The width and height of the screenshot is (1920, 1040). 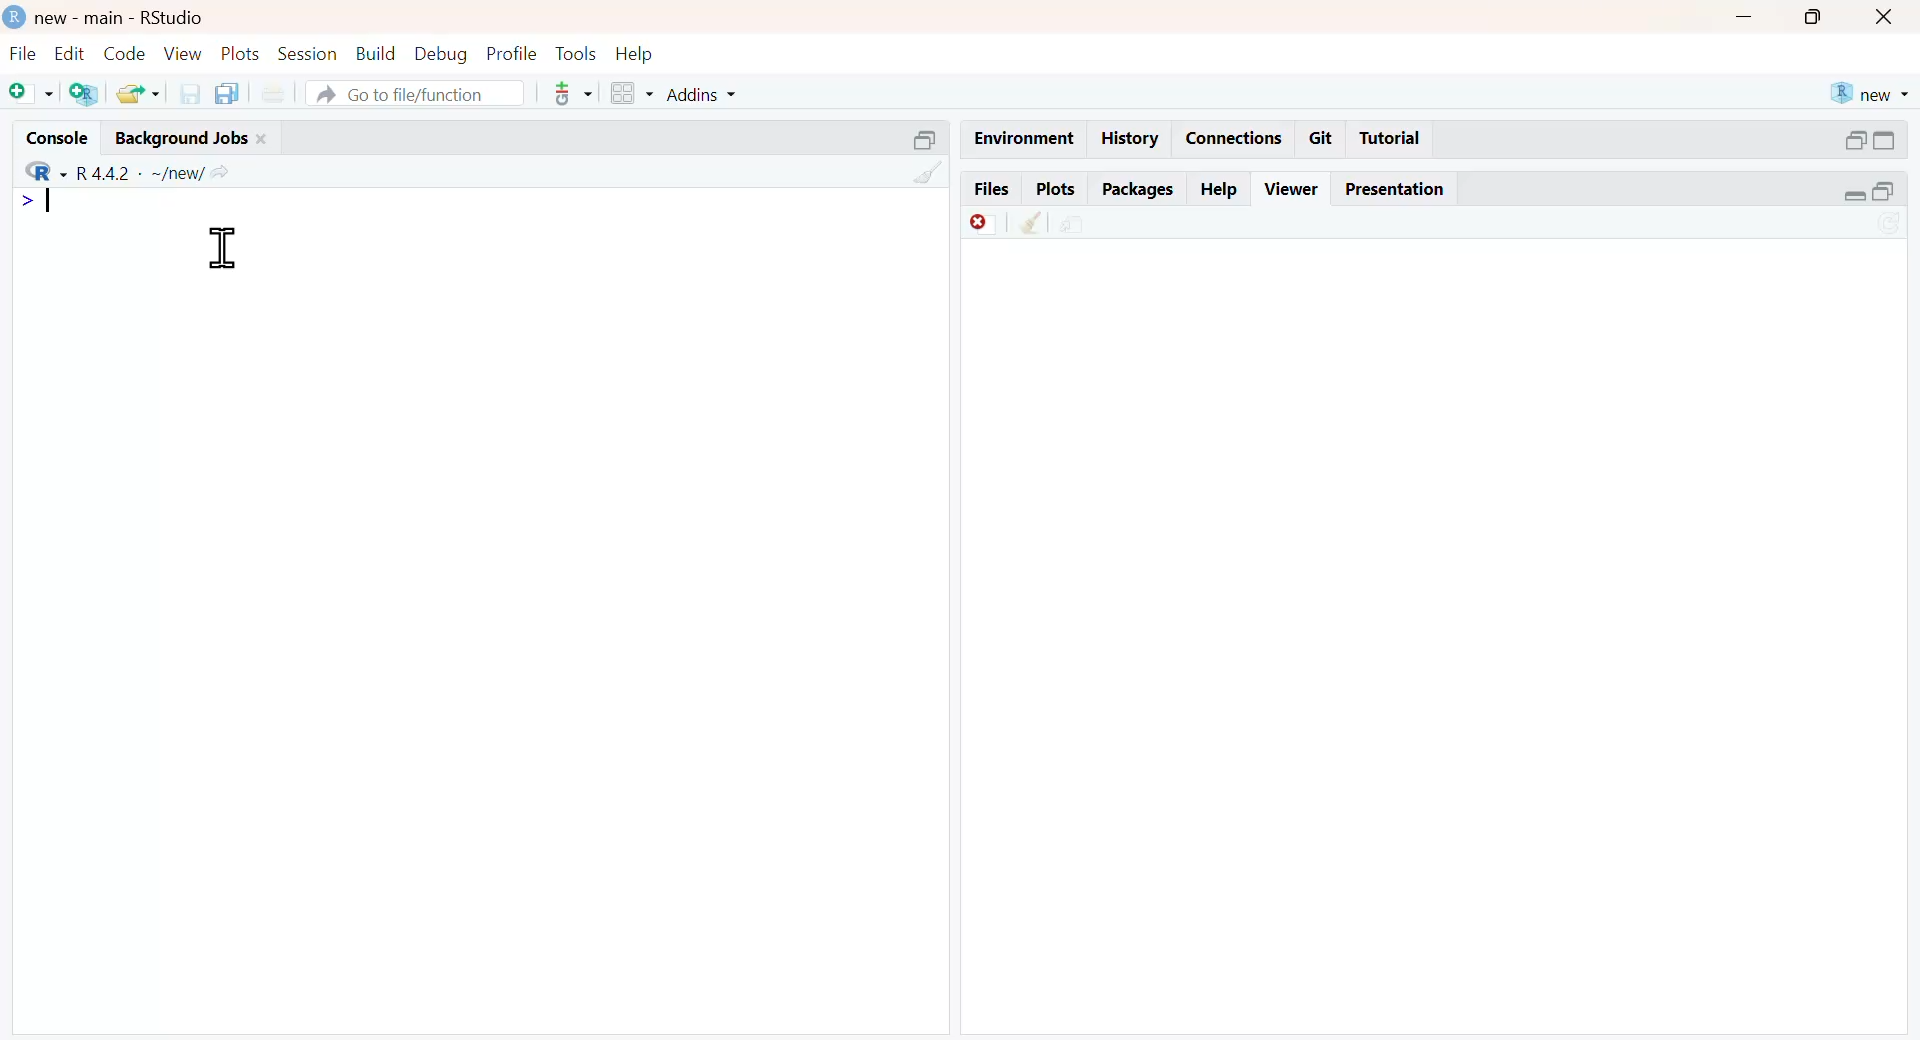 I want to click on save, so click(x=192, y=94).